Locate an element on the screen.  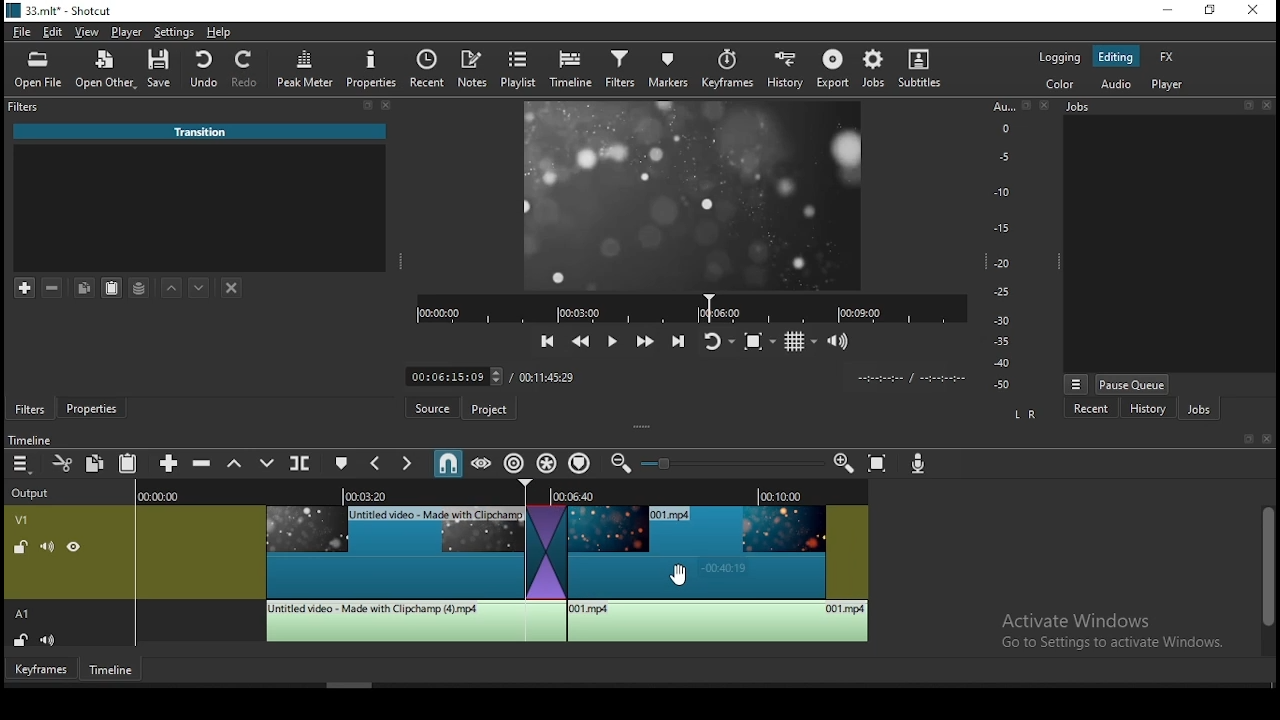
file is located at coordinates (23, 32).